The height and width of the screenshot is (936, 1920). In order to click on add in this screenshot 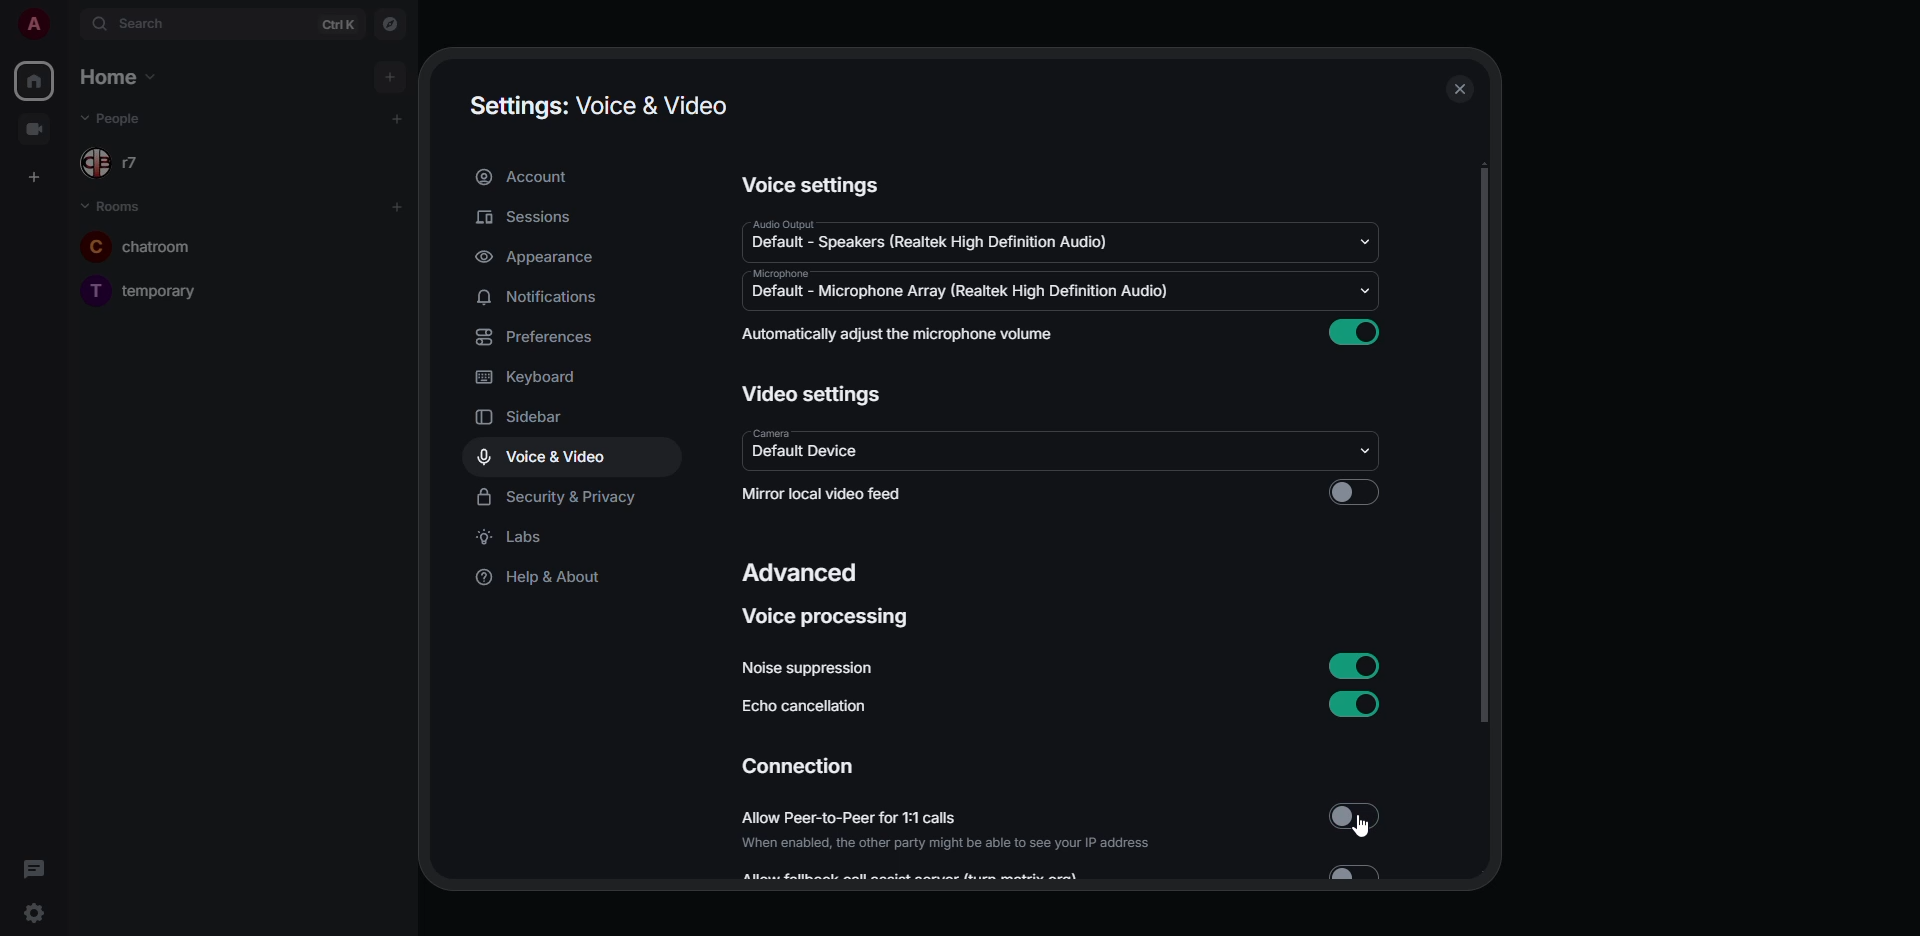, I will do `click(397, 207)`.